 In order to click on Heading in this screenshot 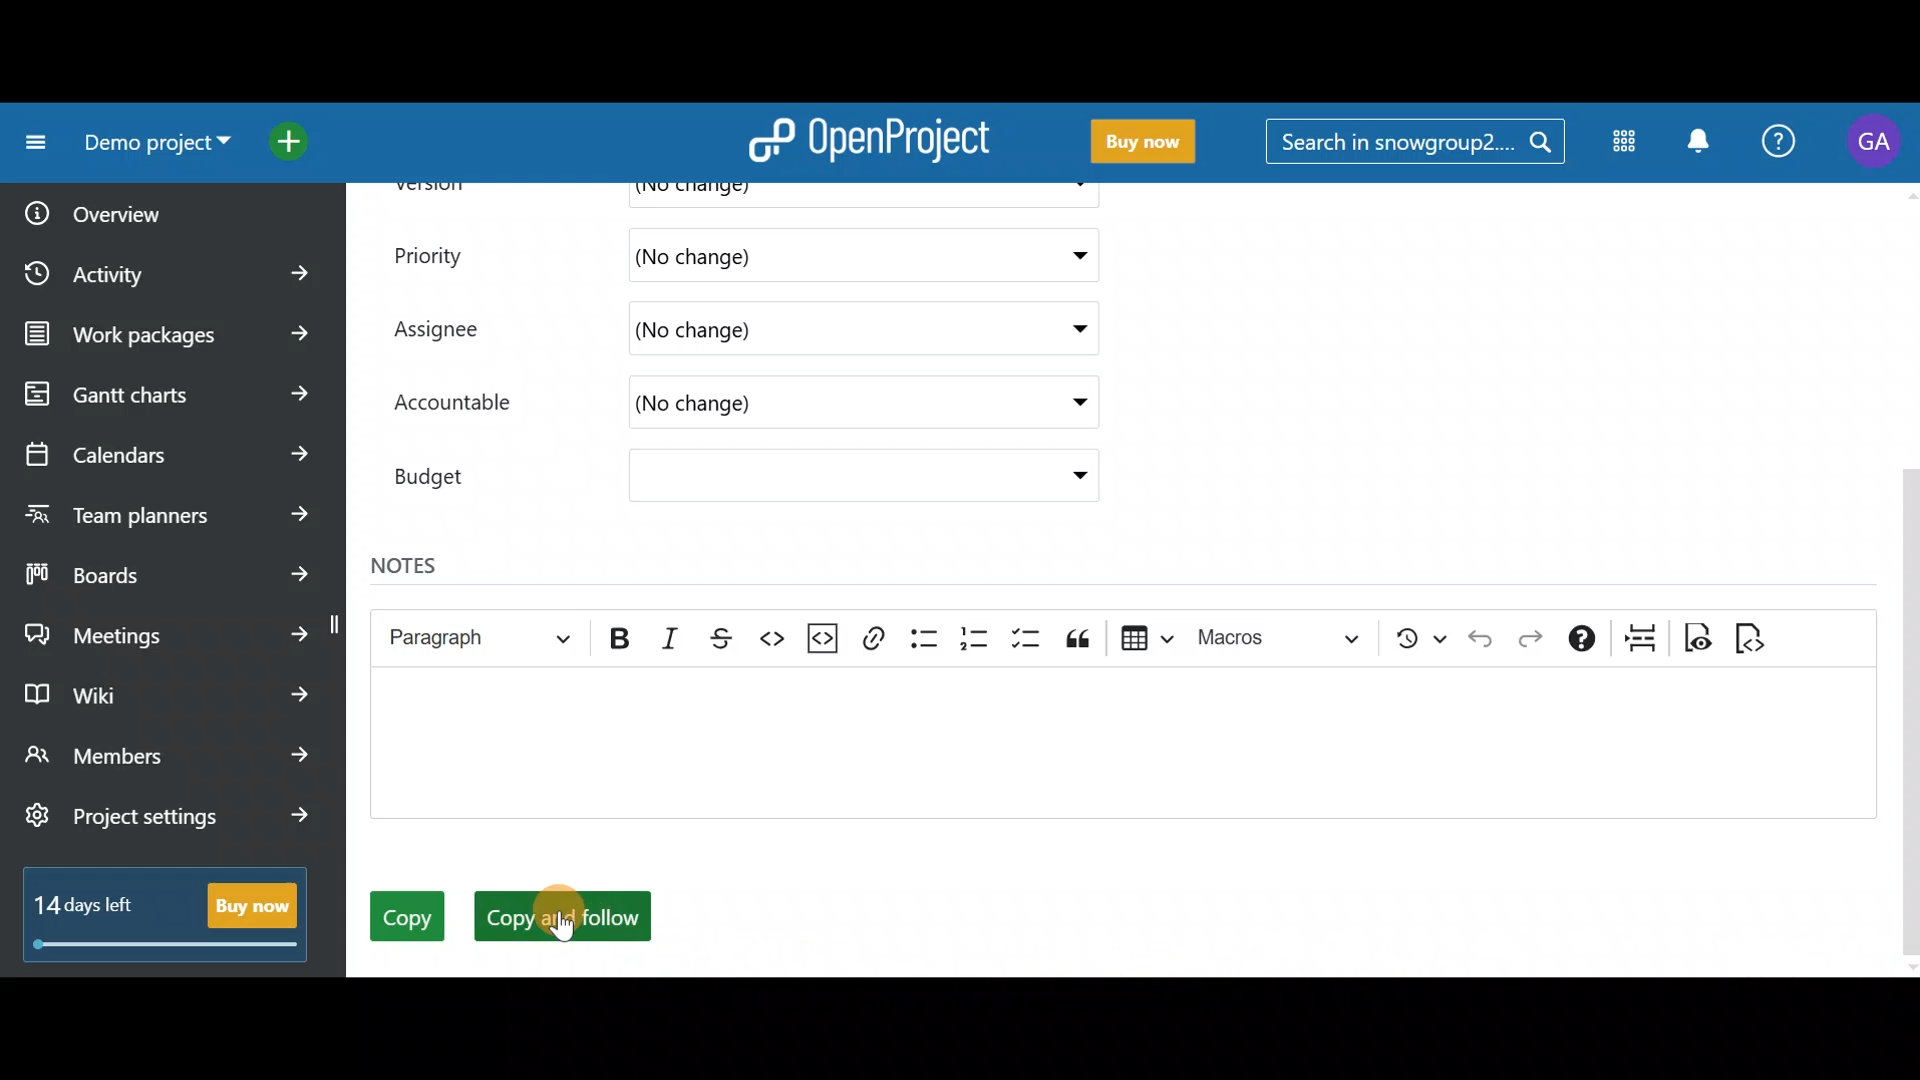, I will do `click(472, 645)`.